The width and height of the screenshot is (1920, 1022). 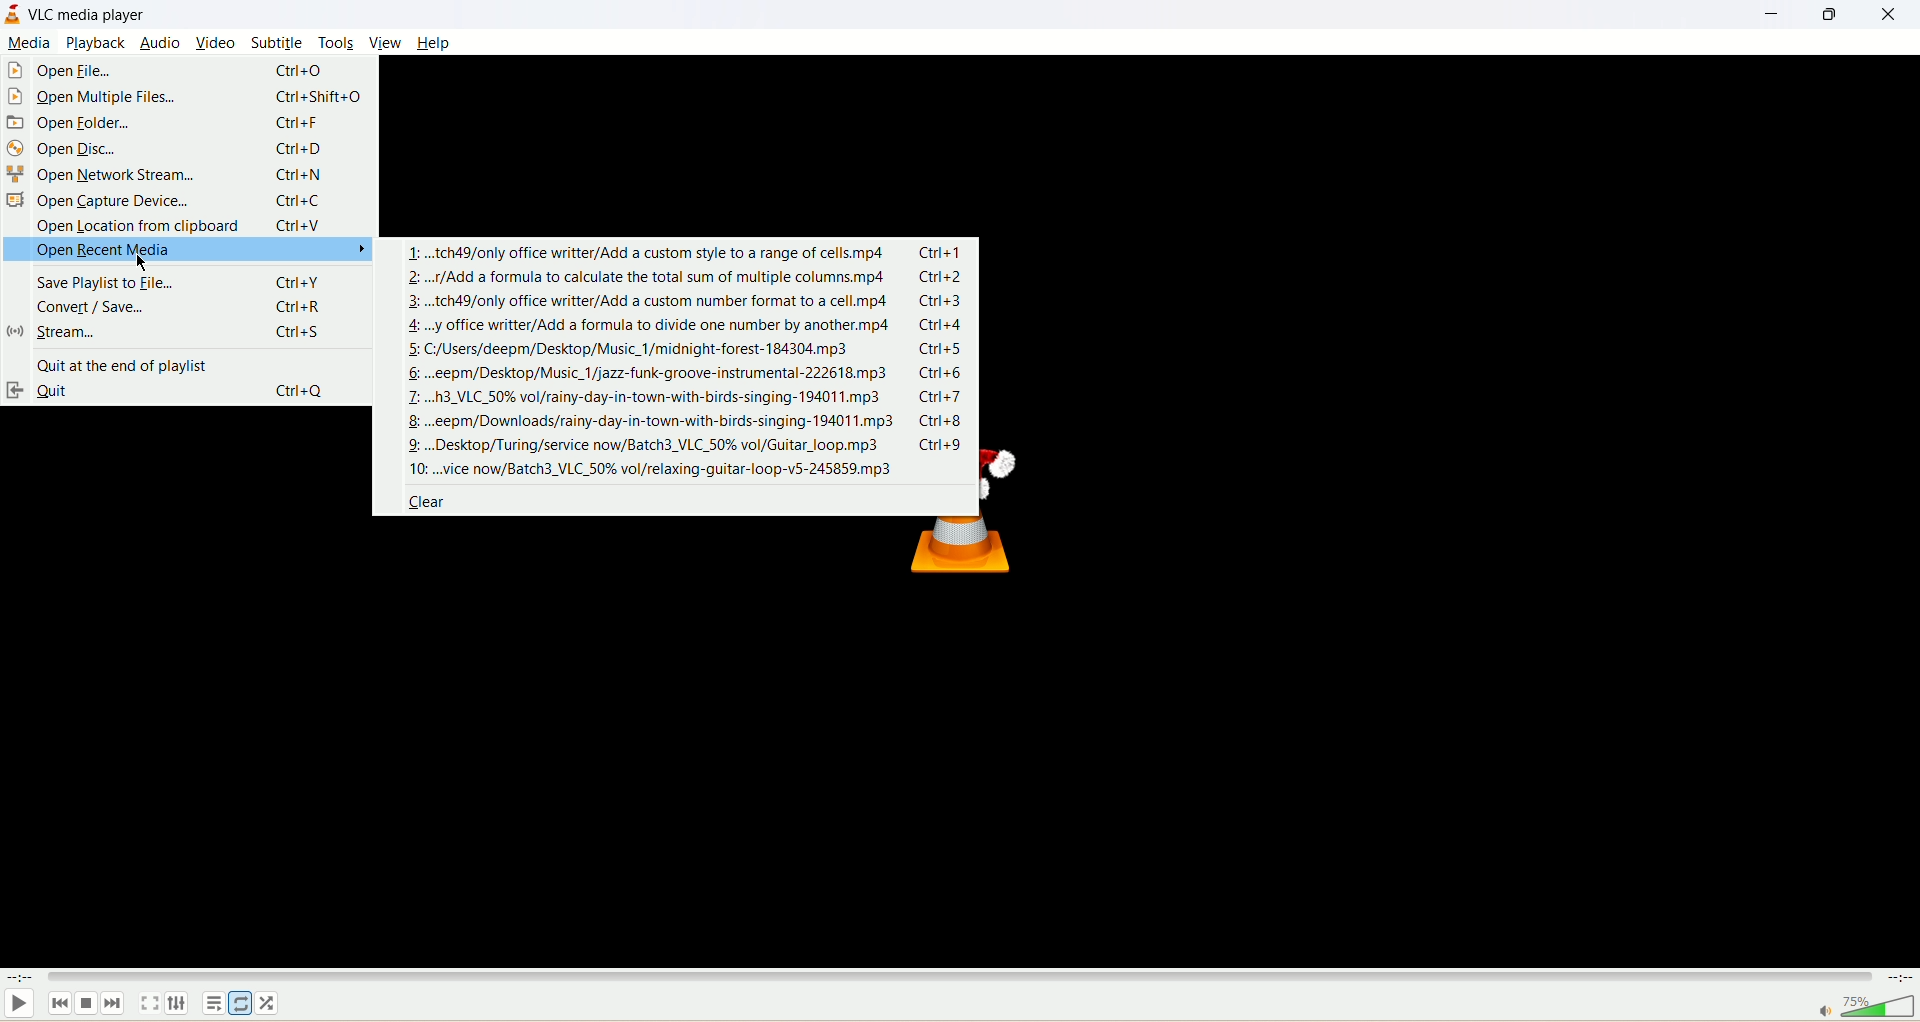 I want to click on logo, so click(x=13, y=14).